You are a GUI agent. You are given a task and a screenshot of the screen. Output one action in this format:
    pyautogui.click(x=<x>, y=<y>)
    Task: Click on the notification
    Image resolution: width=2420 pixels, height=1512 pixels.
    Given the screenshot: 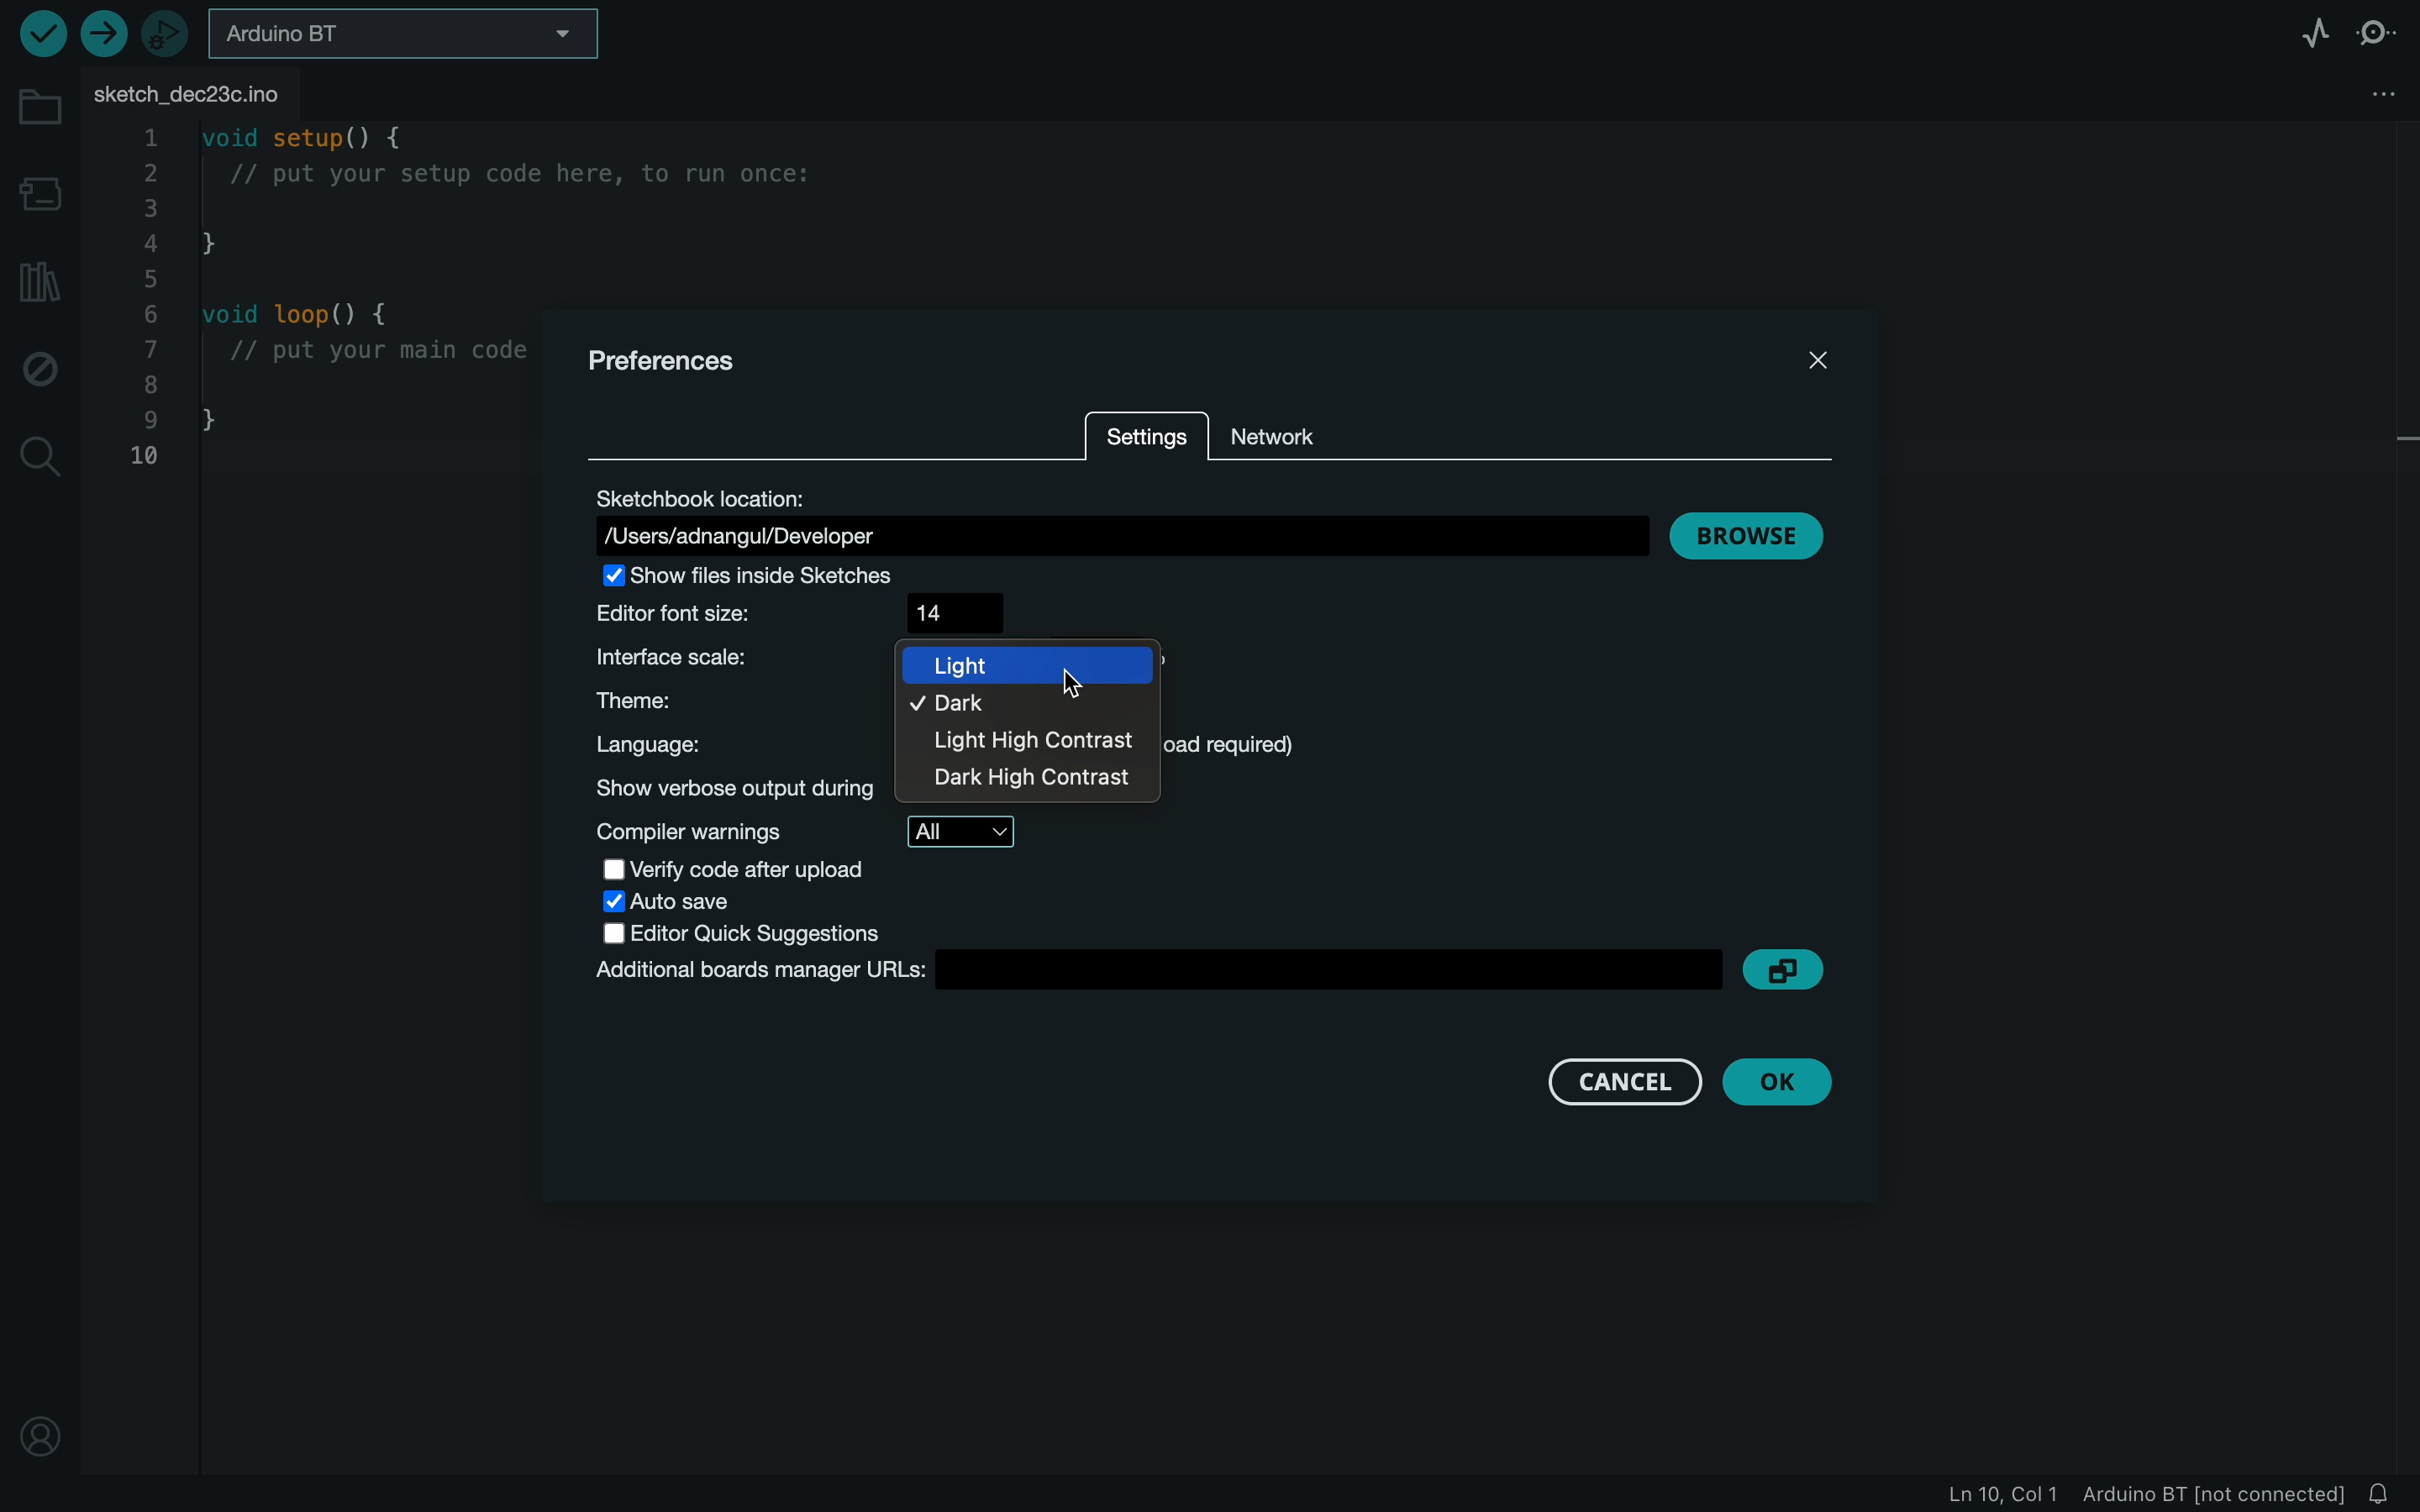 What is the action you would take?
    pyautogui.click(x=2382, y=1495)
    